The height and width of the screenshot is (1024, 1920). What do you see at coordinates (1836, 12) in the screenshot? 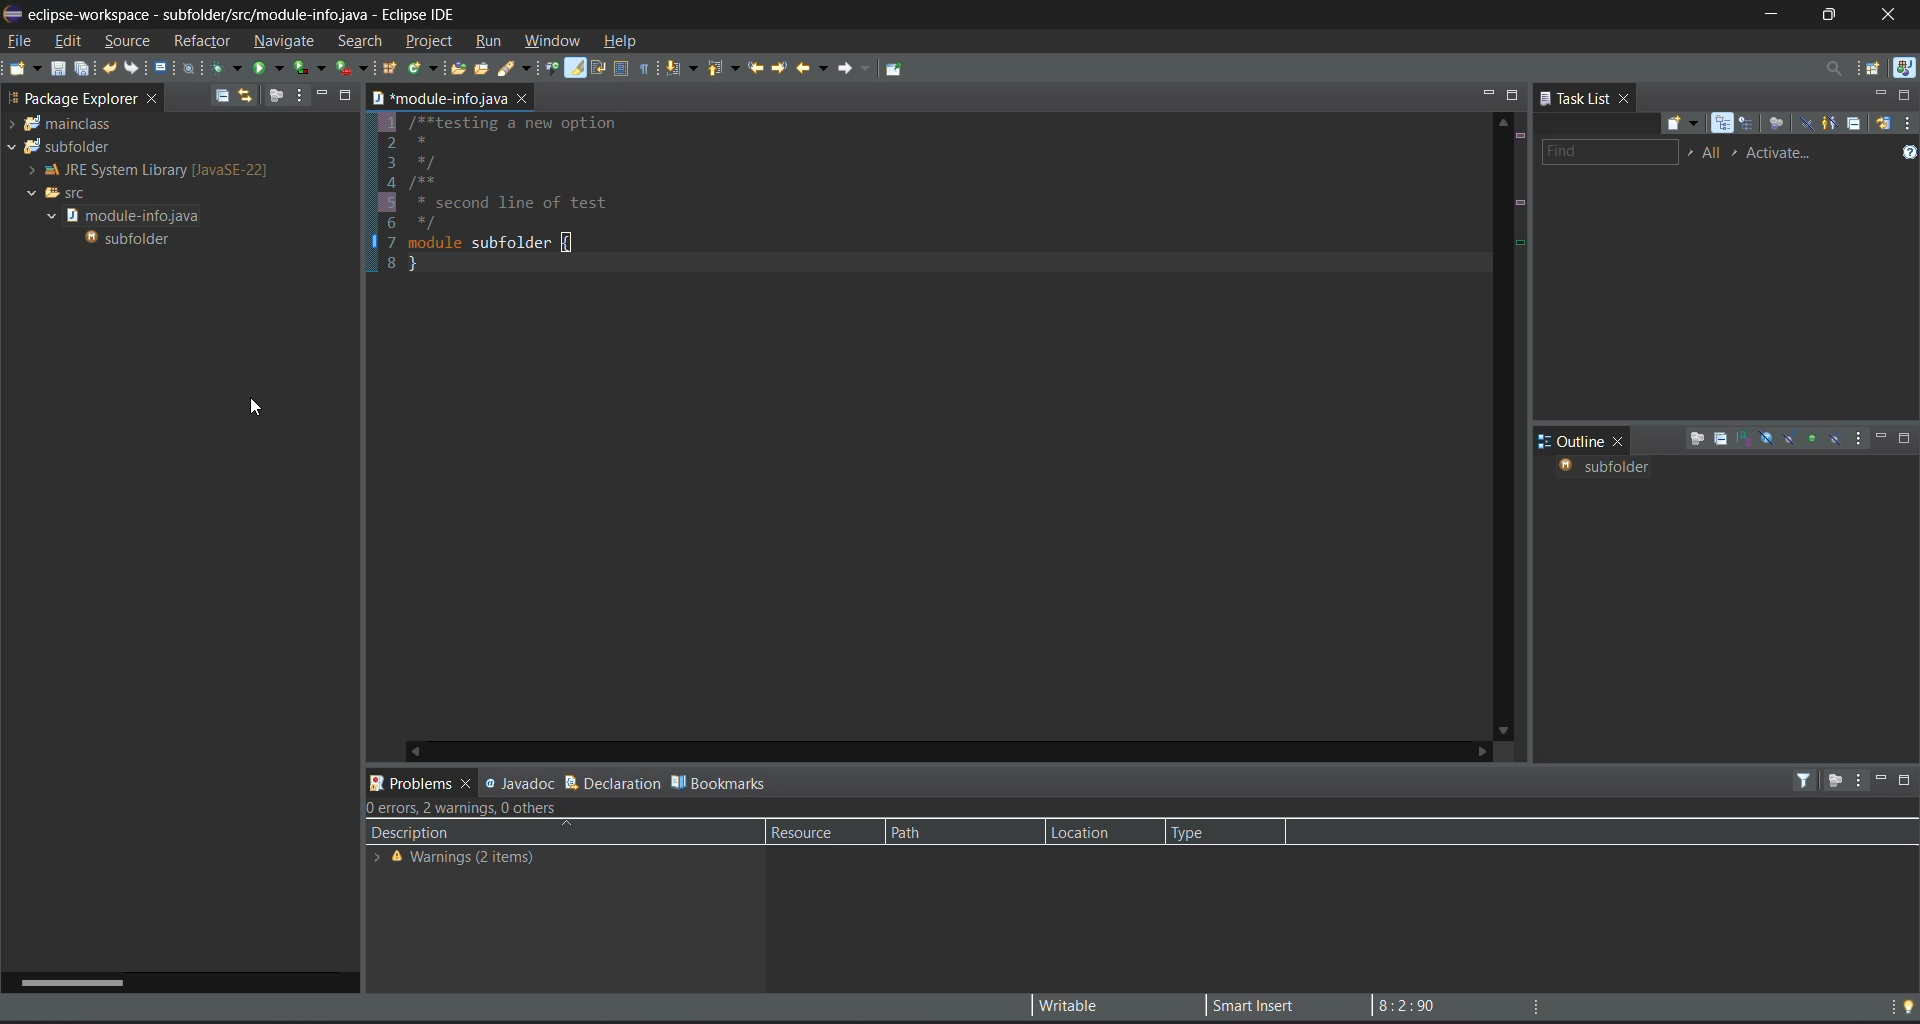
I see `maximize` at bounding box center [1836, 12].